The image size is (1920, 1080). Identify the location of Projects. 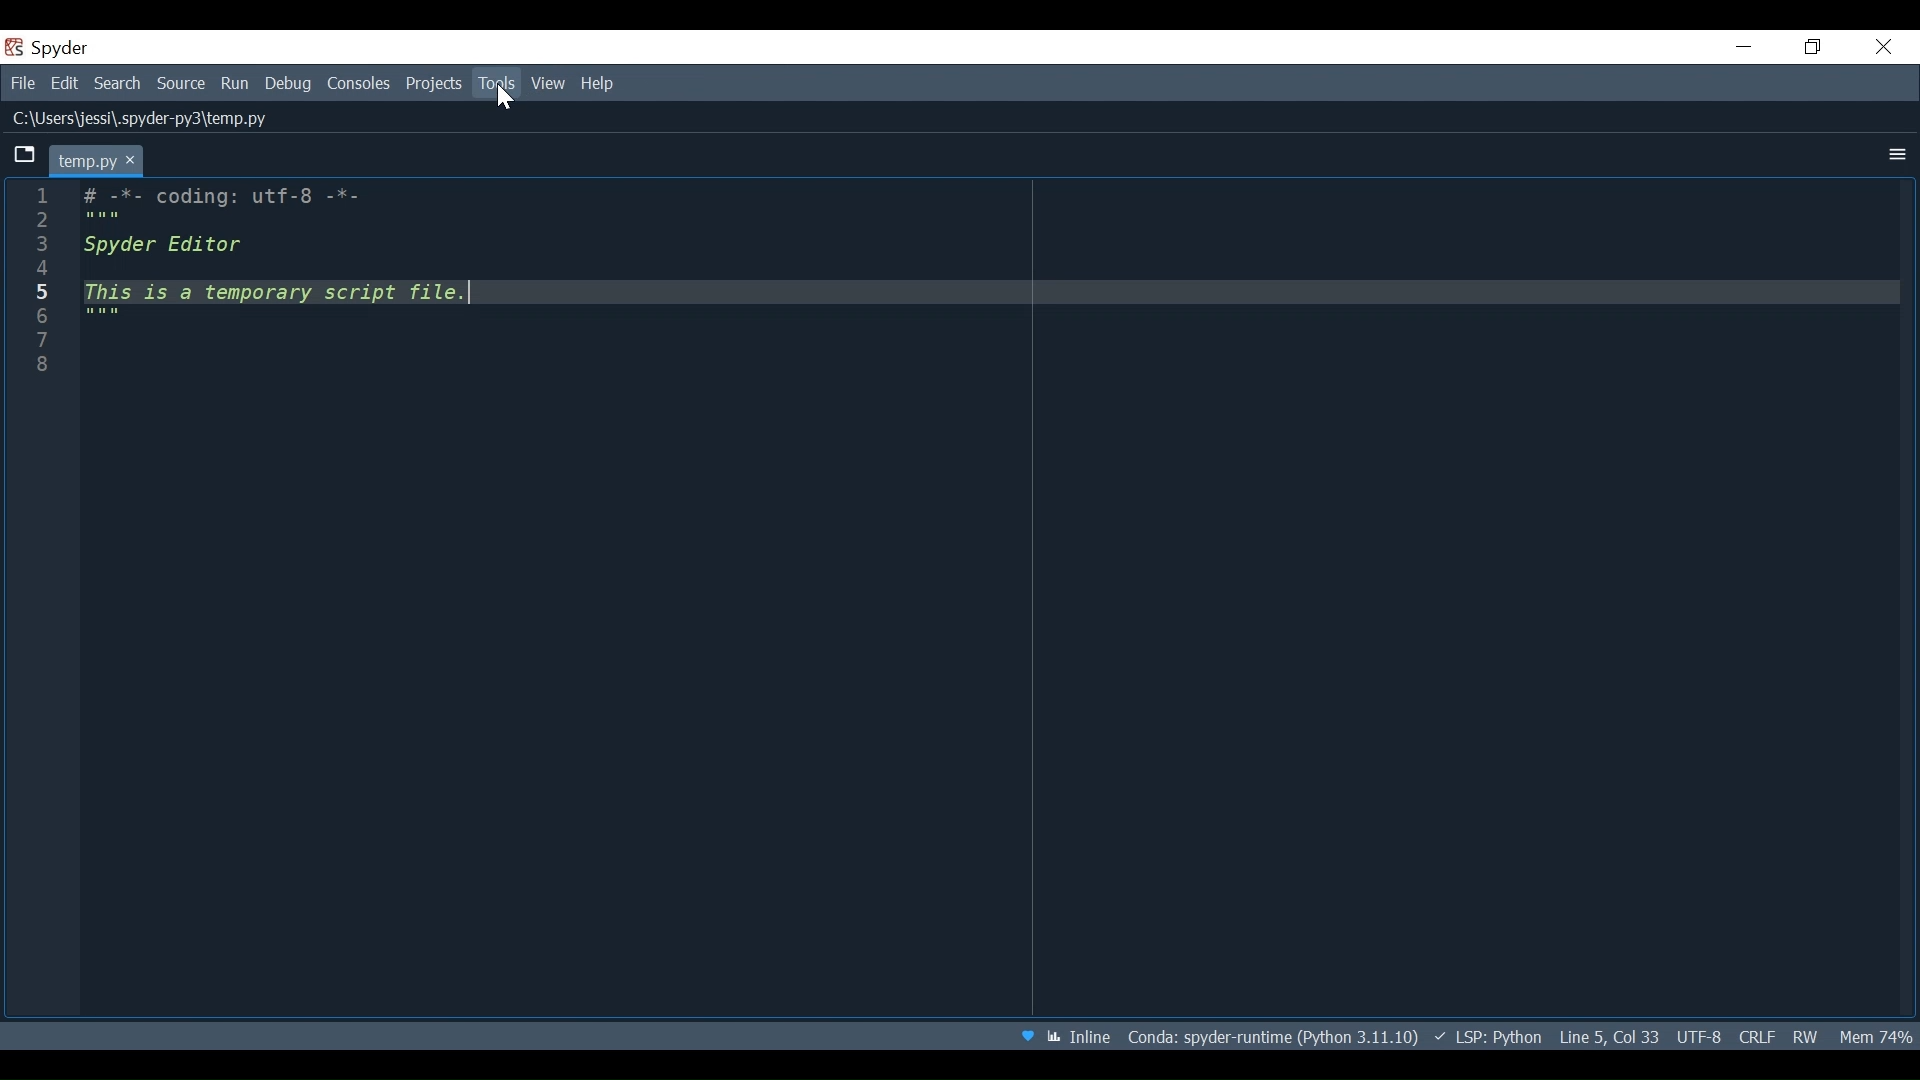
(433, 85).